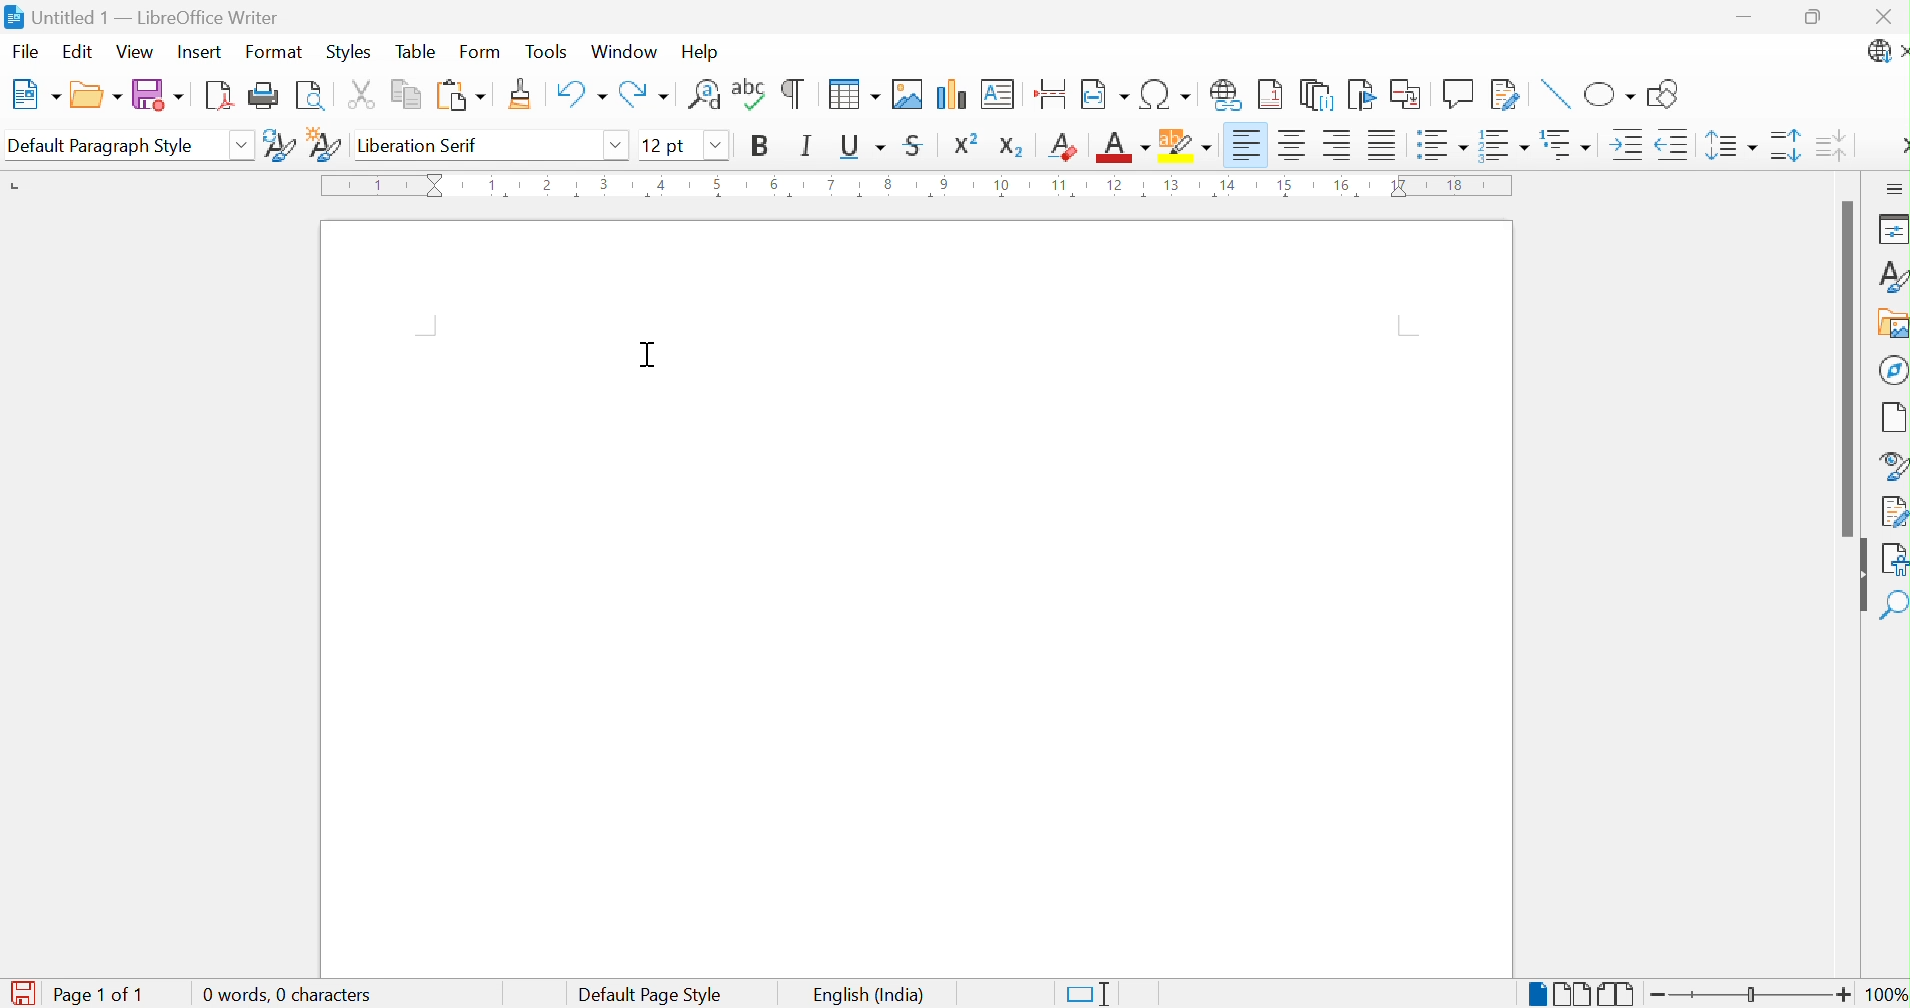 The width and height of the screenshot is (1910, 1008). What do you see at coordinates (1844, 993) in the screenshot?
I see `Zoom In` at bounding box center [1844, 993].